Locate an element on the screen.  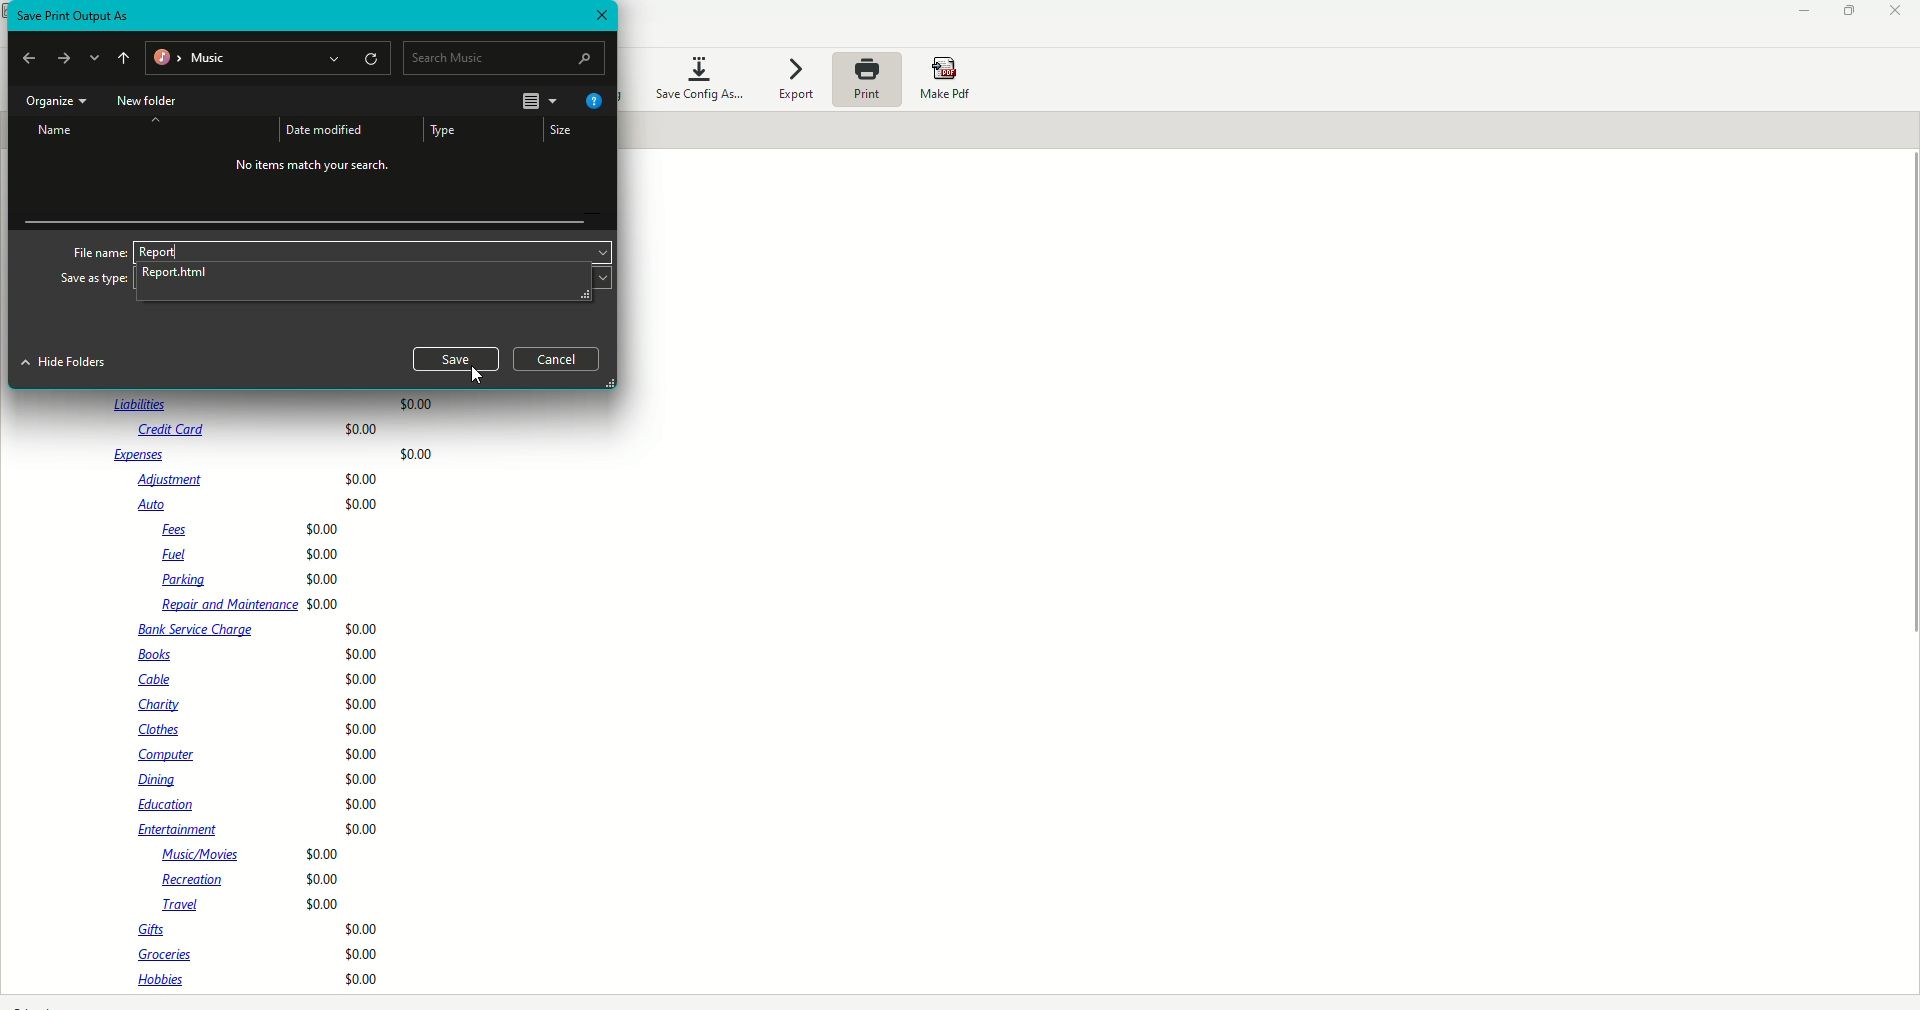
Navigation is located at coordinates (76, 60).